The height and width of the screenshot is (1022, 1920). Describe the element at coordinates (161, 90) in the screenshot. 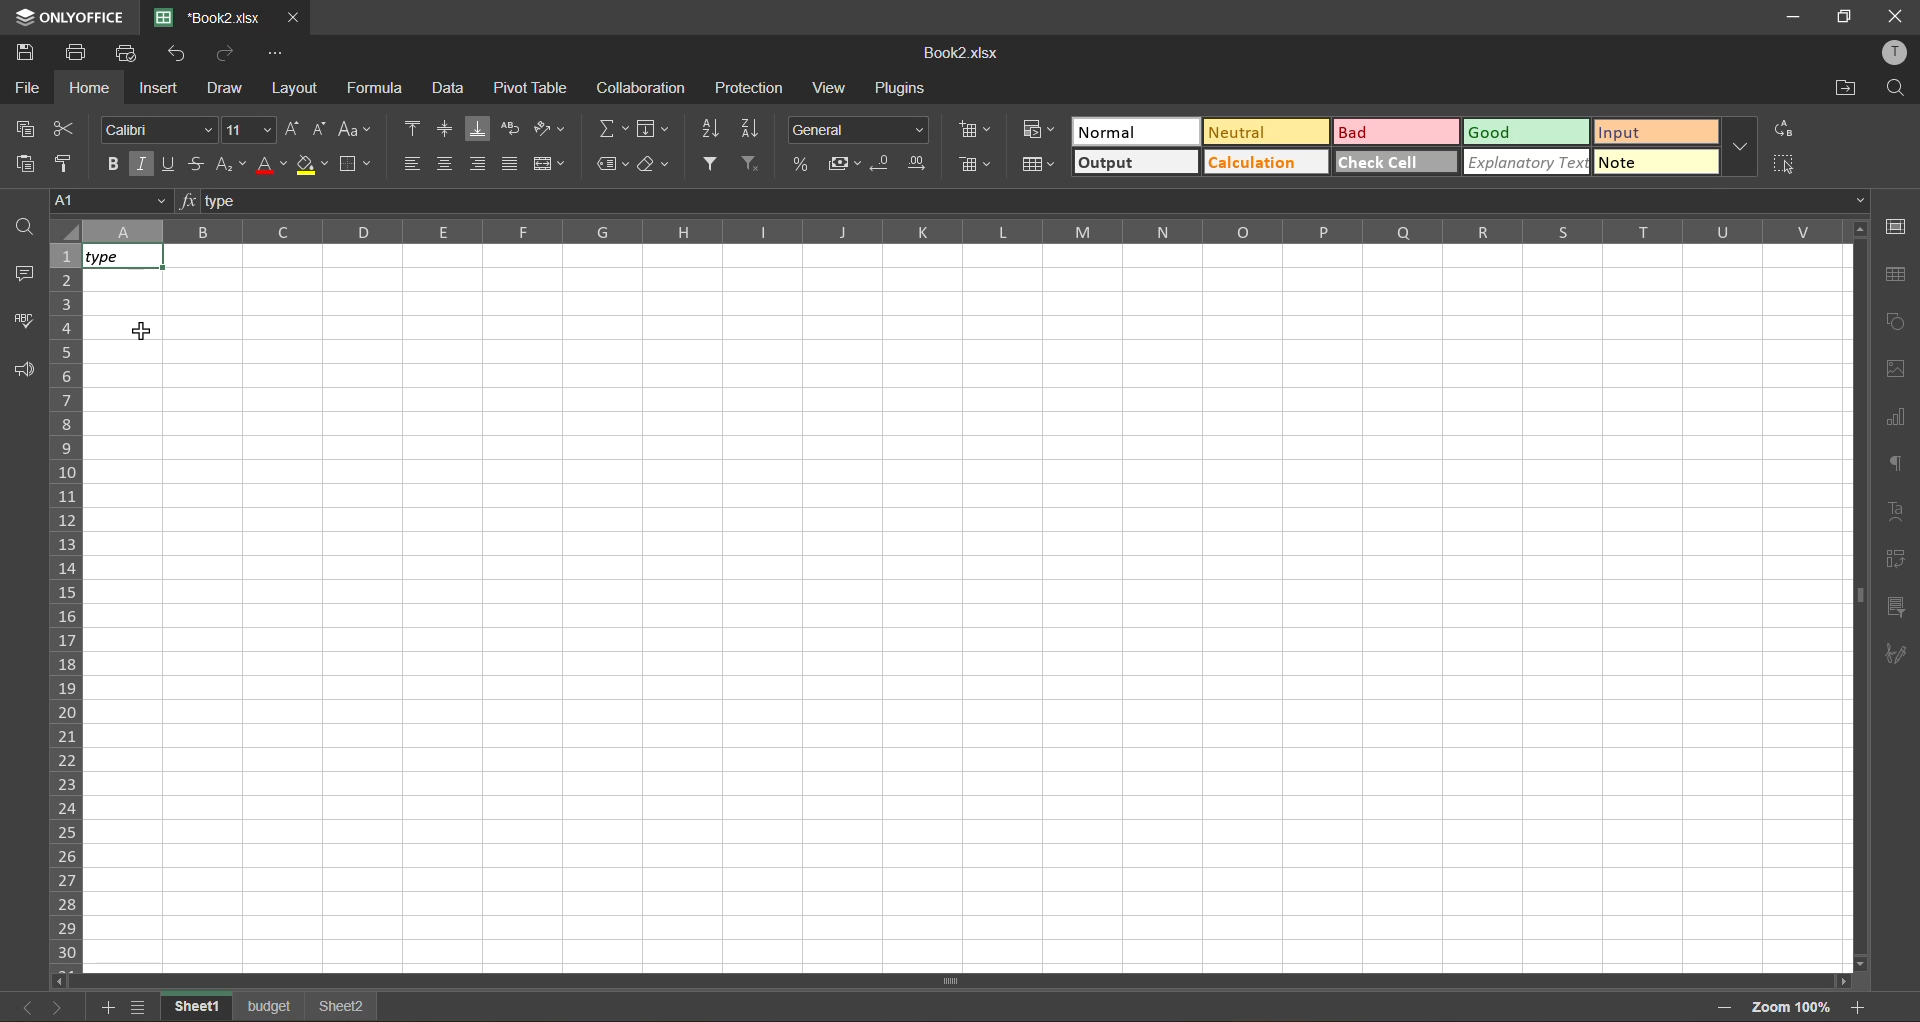

I see `insert` at that location.